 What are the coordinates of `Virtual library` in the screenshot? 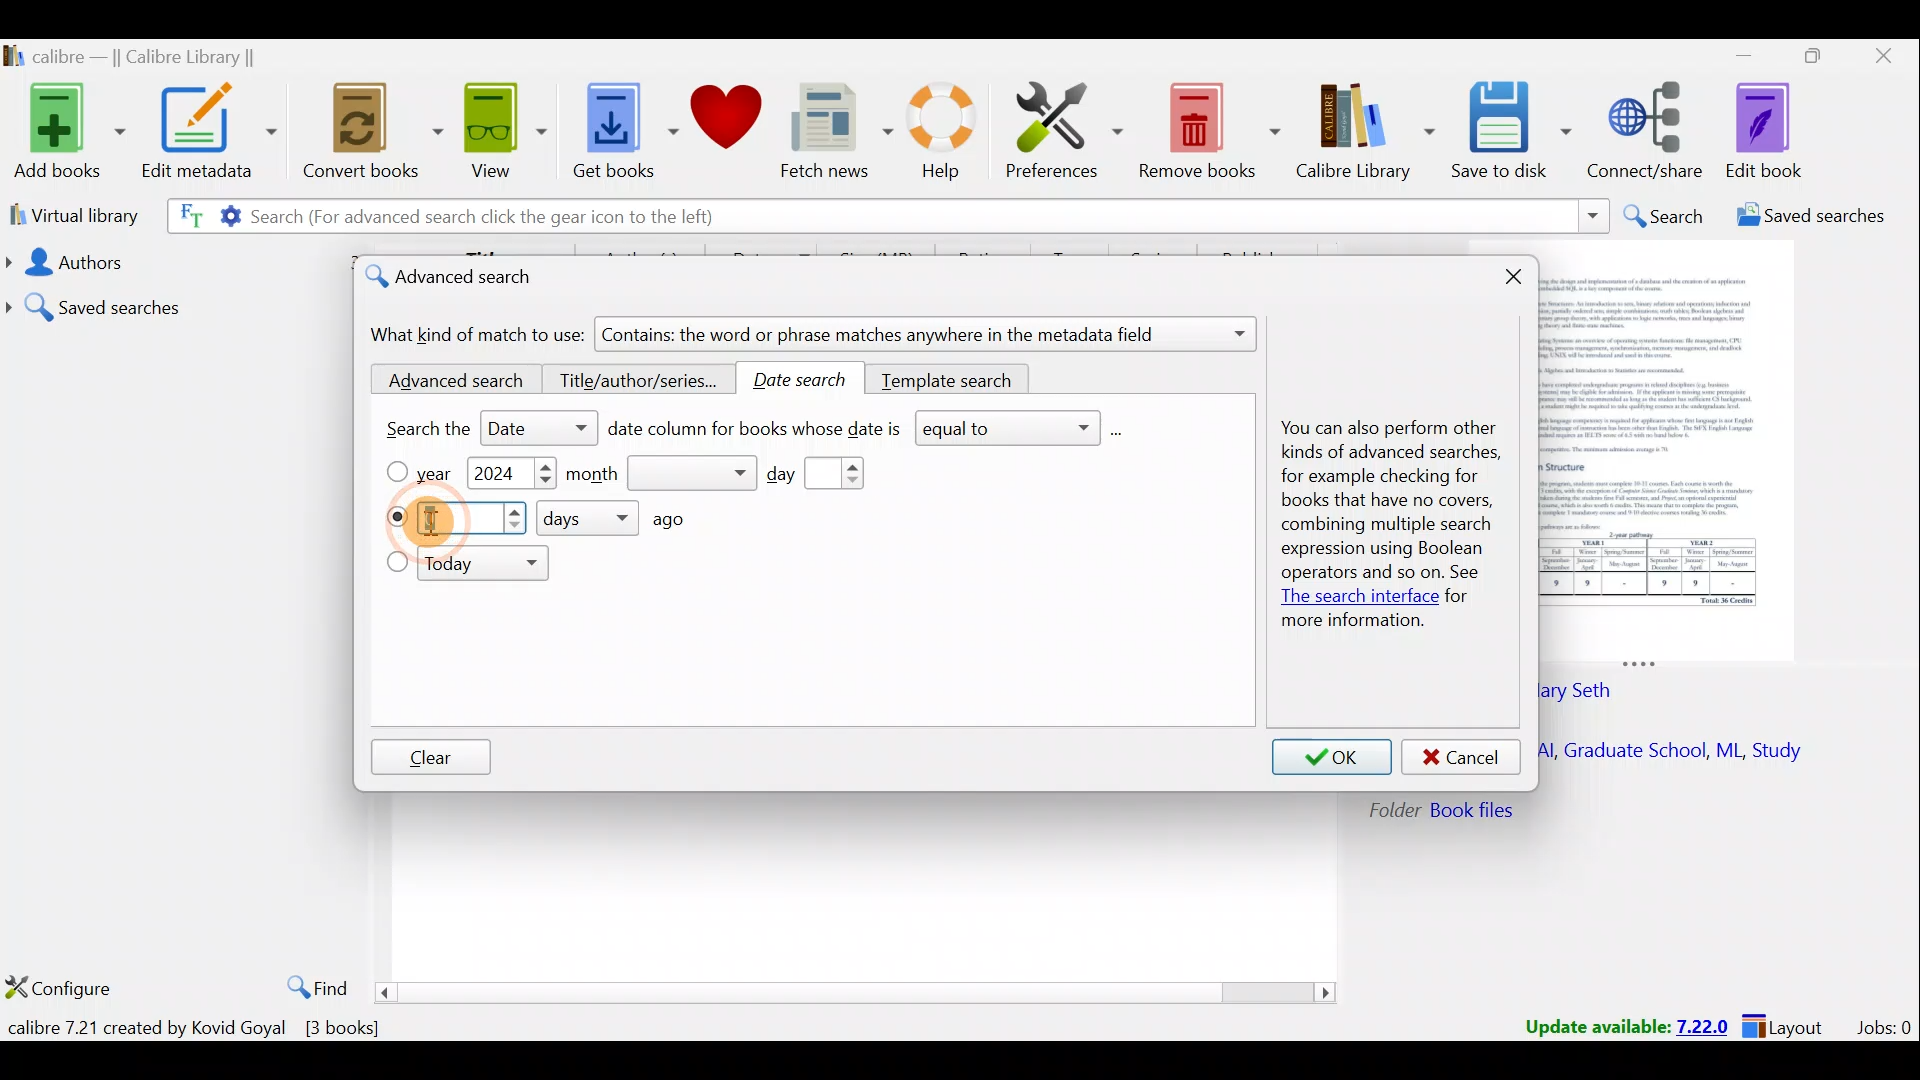 It's located at (68, 214).